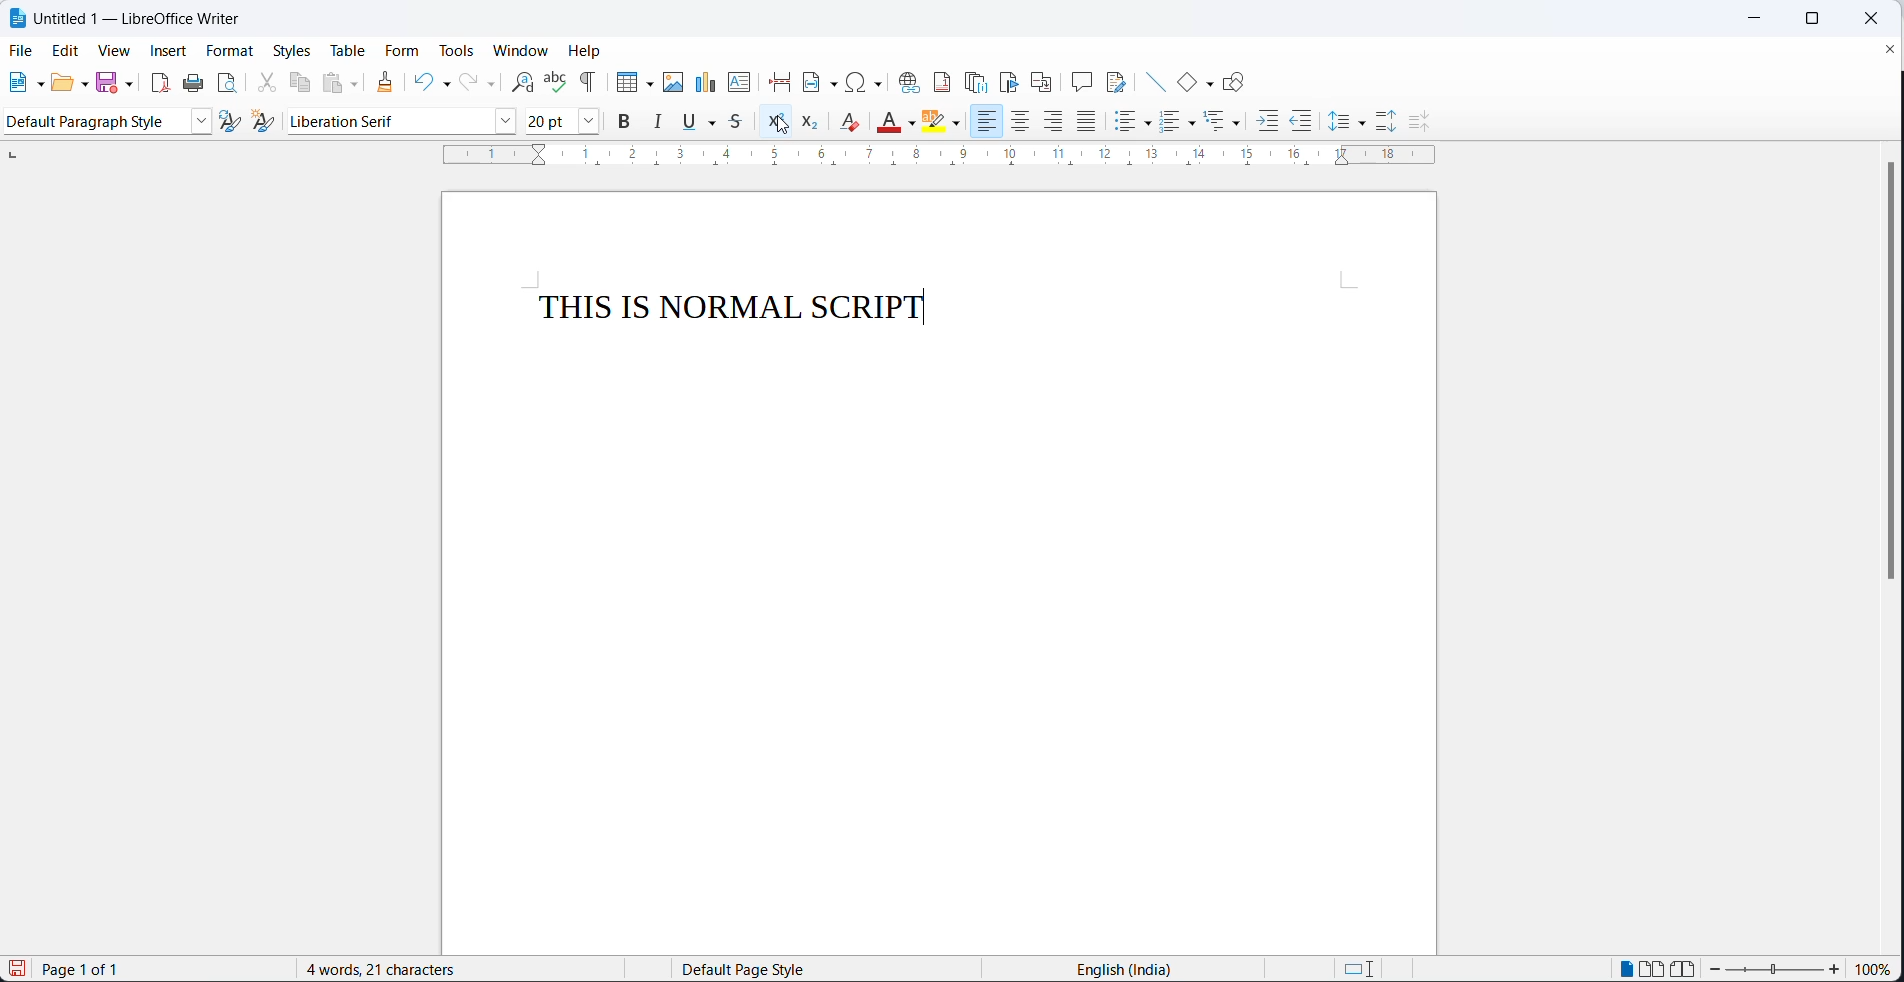 This screenshot has height=982, width=1904. What do you see at coordinates (1833, 971) in the screenshot?
I see `zoom decrease` at bounding box center [1833, 971].